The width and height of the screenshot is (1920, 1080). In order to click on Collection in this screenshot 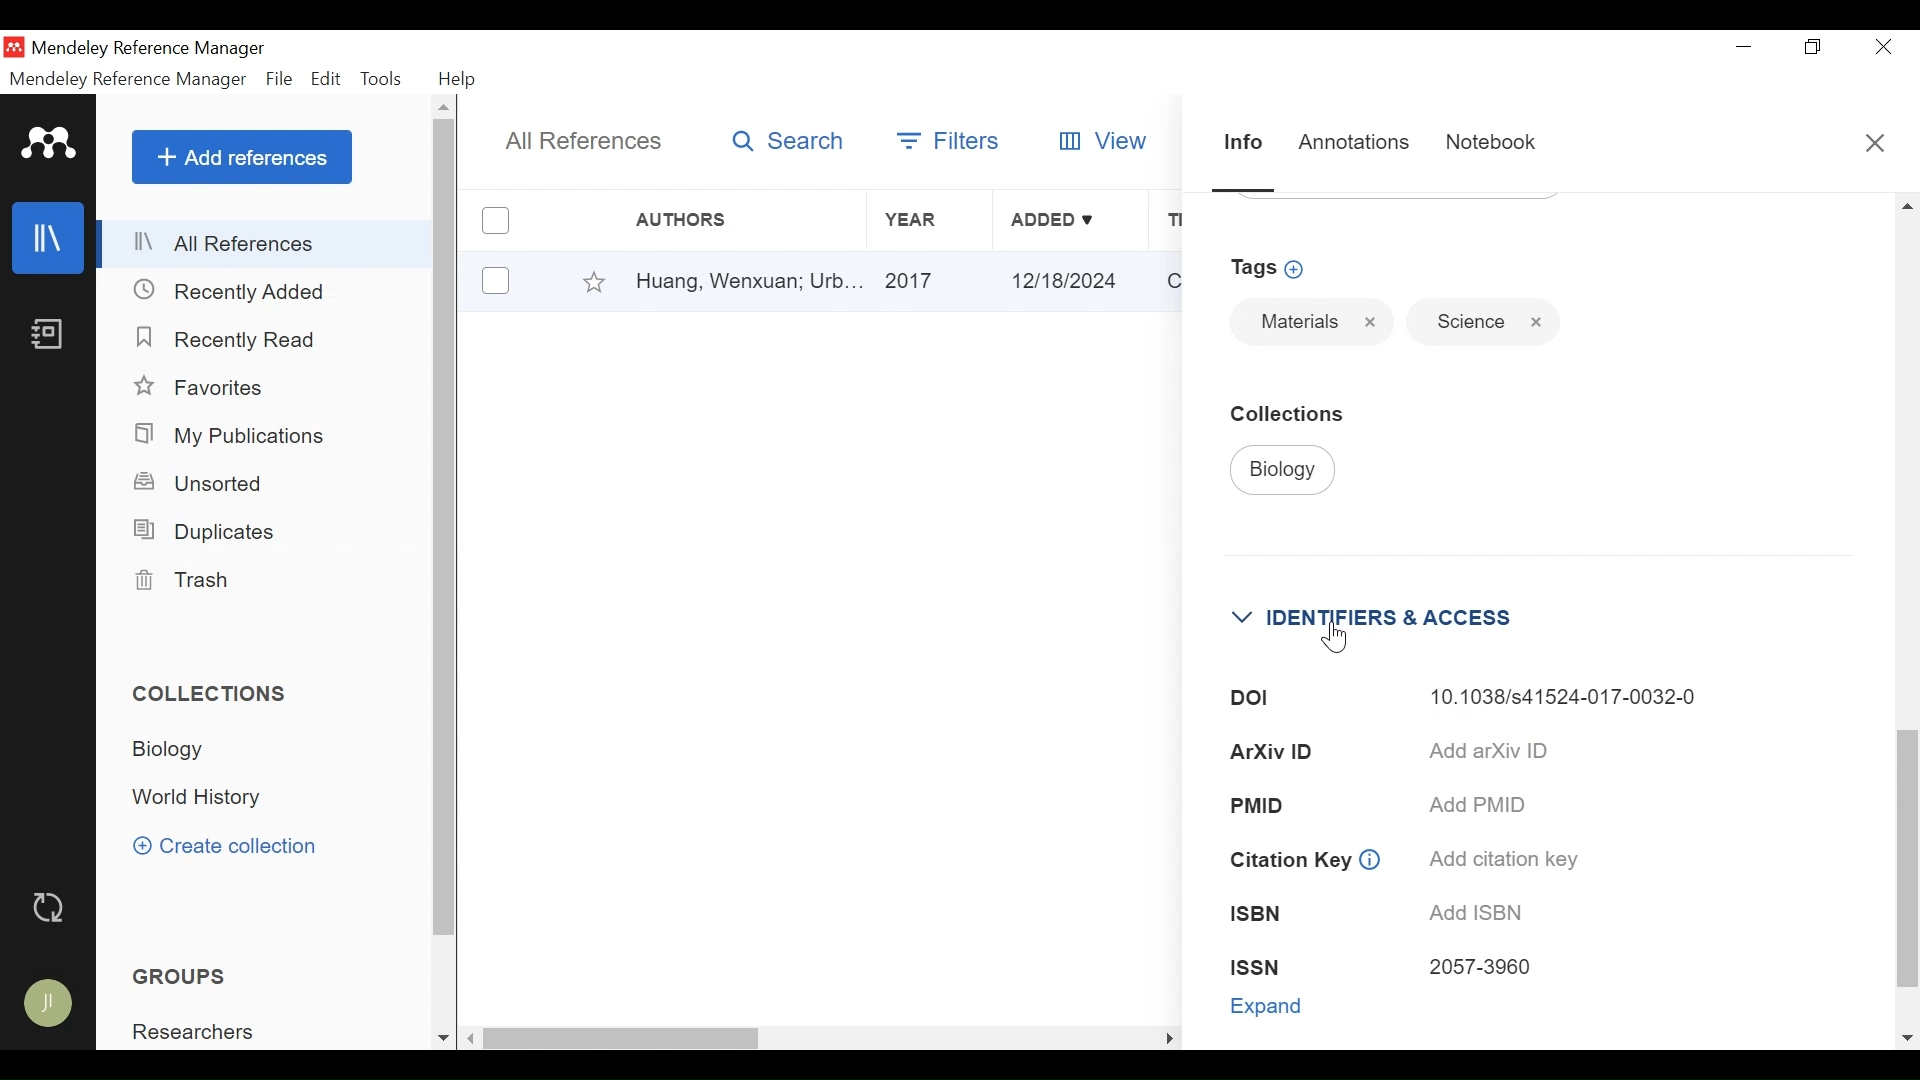, I will do `click(1297, 413)`.